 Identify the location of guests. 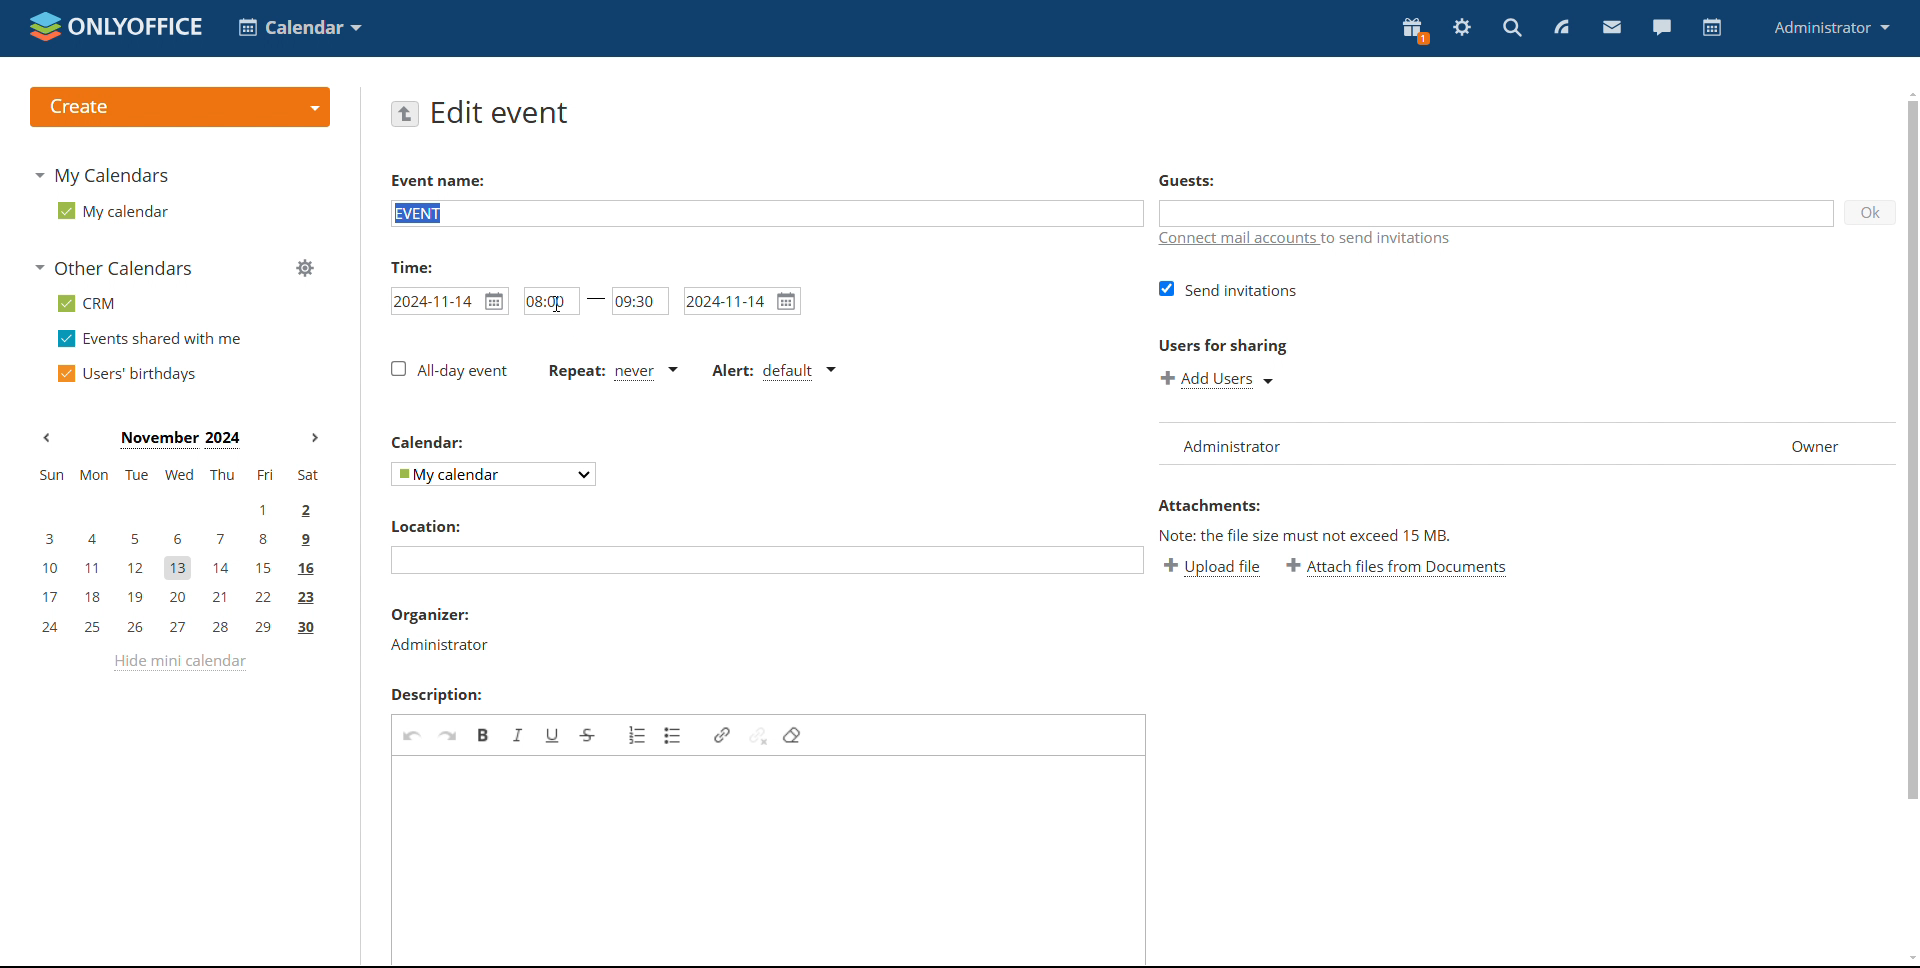
(1188, 181).